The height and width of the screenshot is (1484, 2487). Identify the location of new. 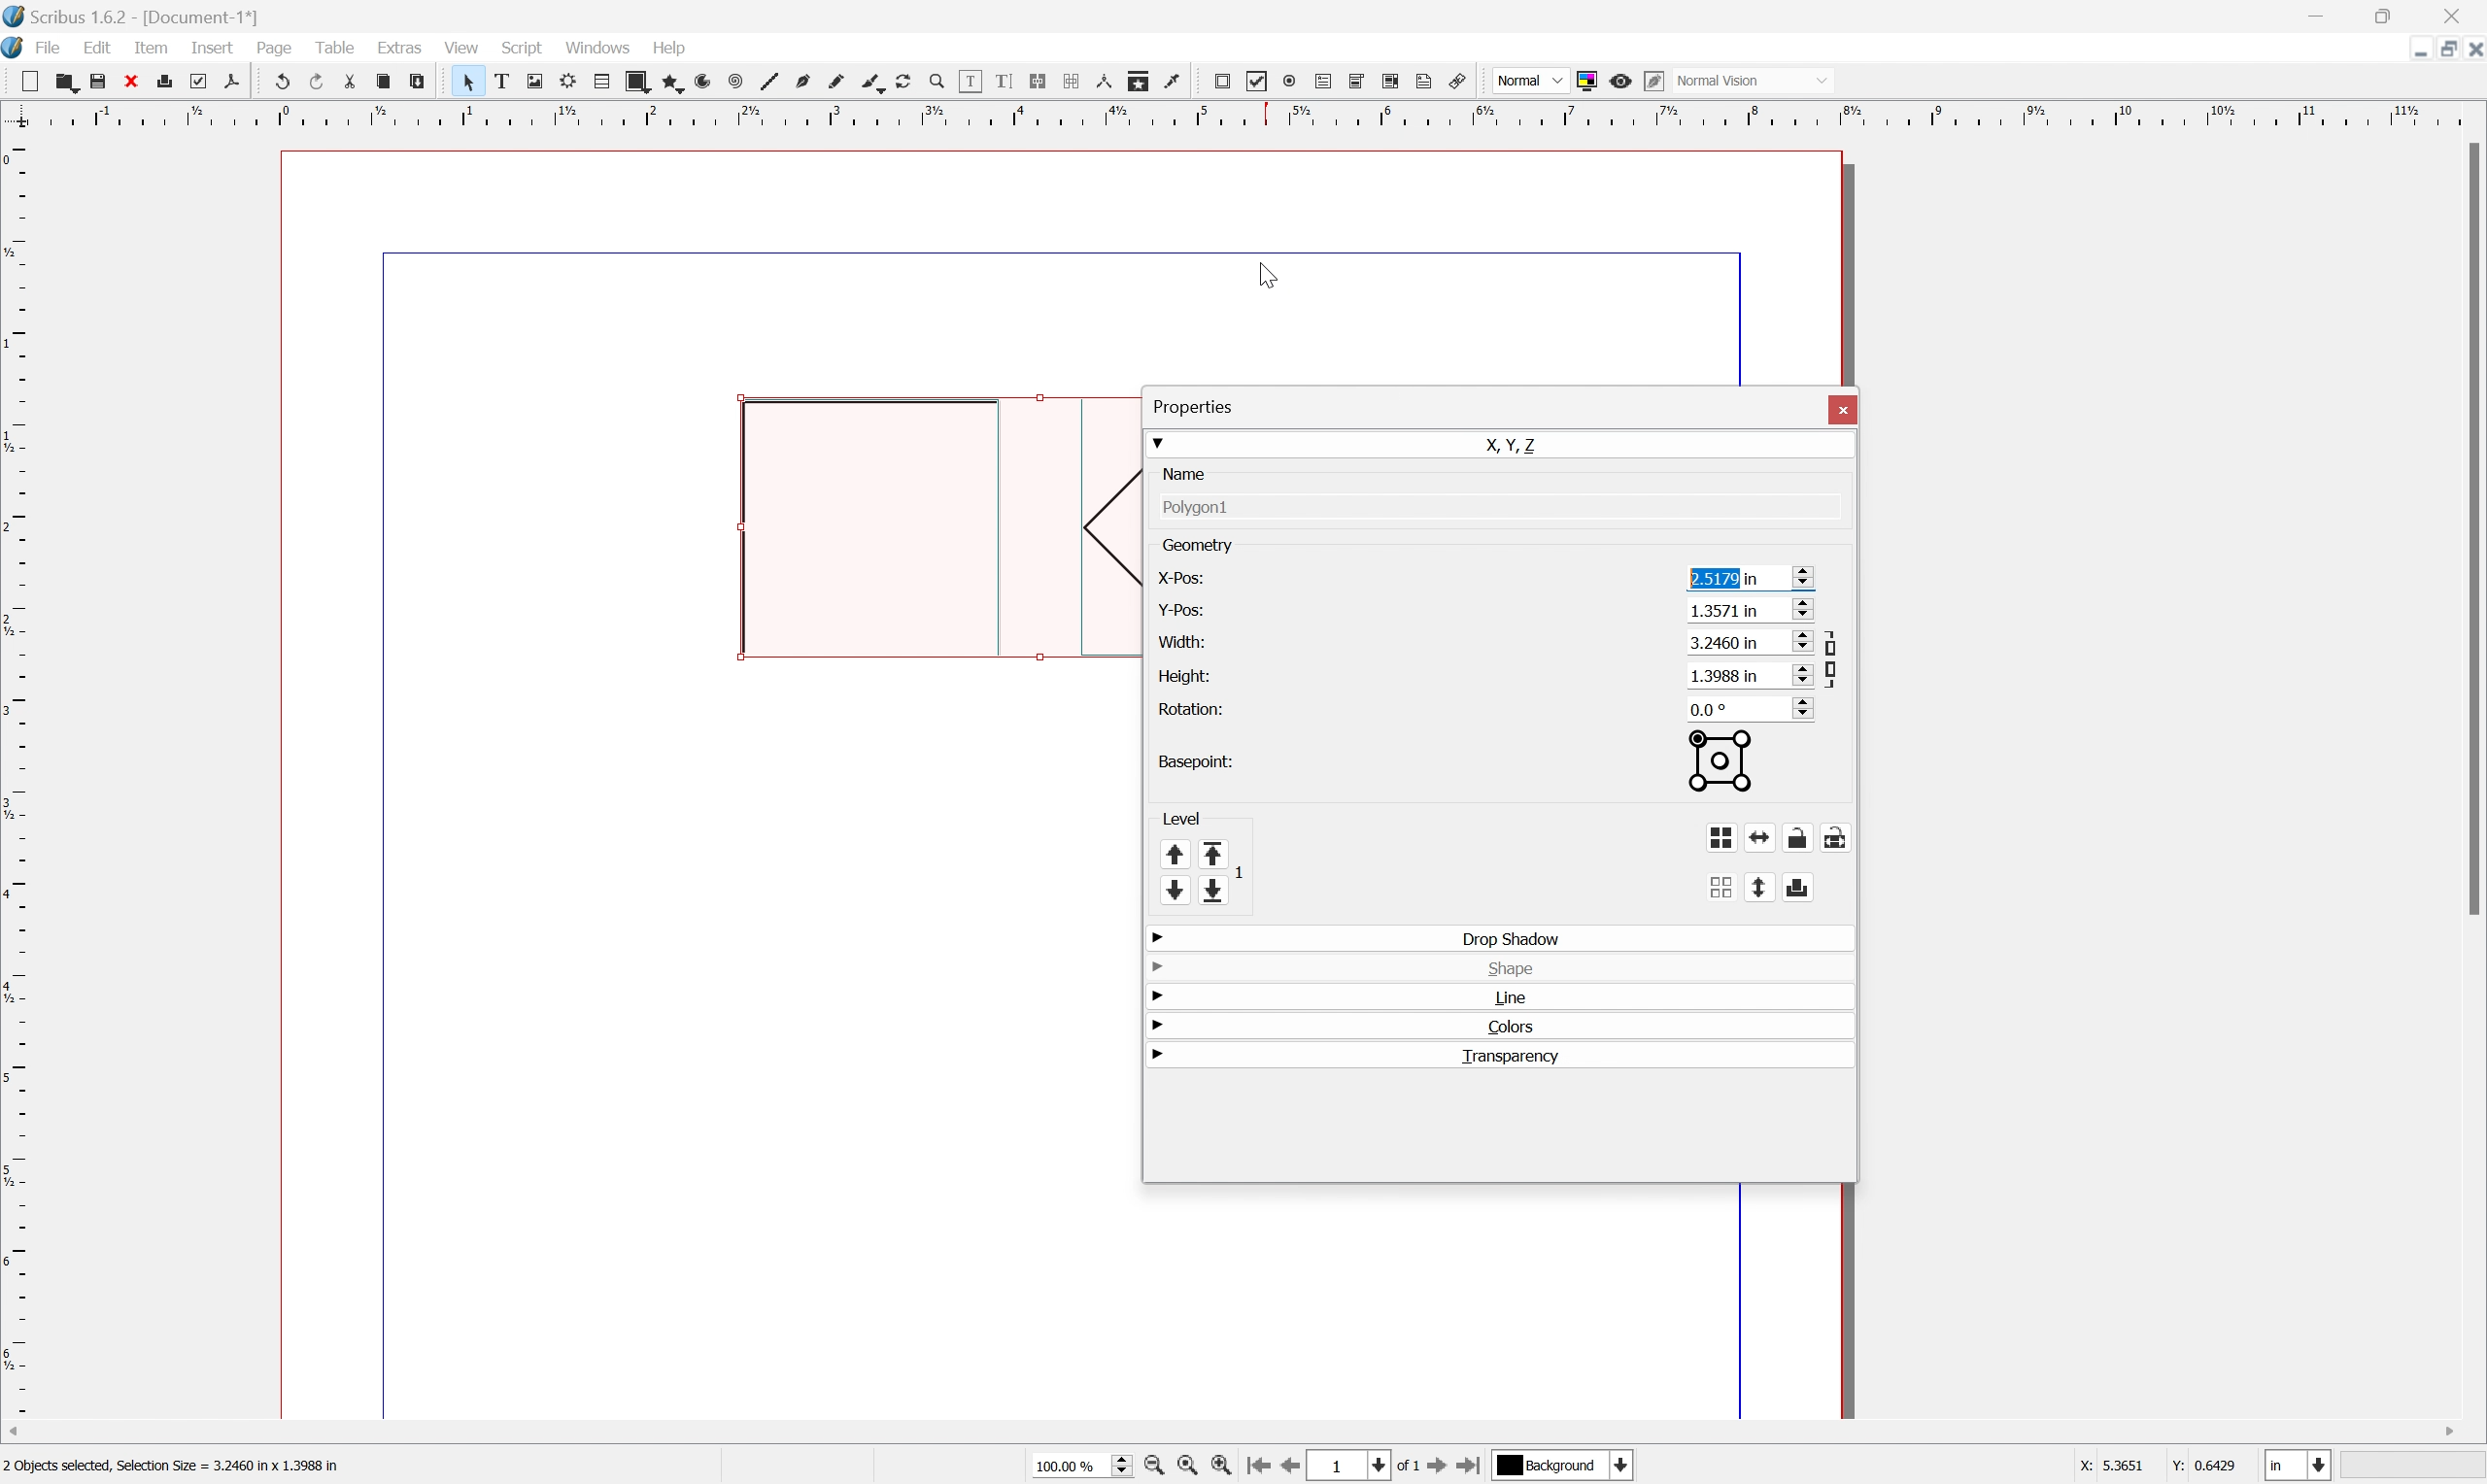
(22, 81).